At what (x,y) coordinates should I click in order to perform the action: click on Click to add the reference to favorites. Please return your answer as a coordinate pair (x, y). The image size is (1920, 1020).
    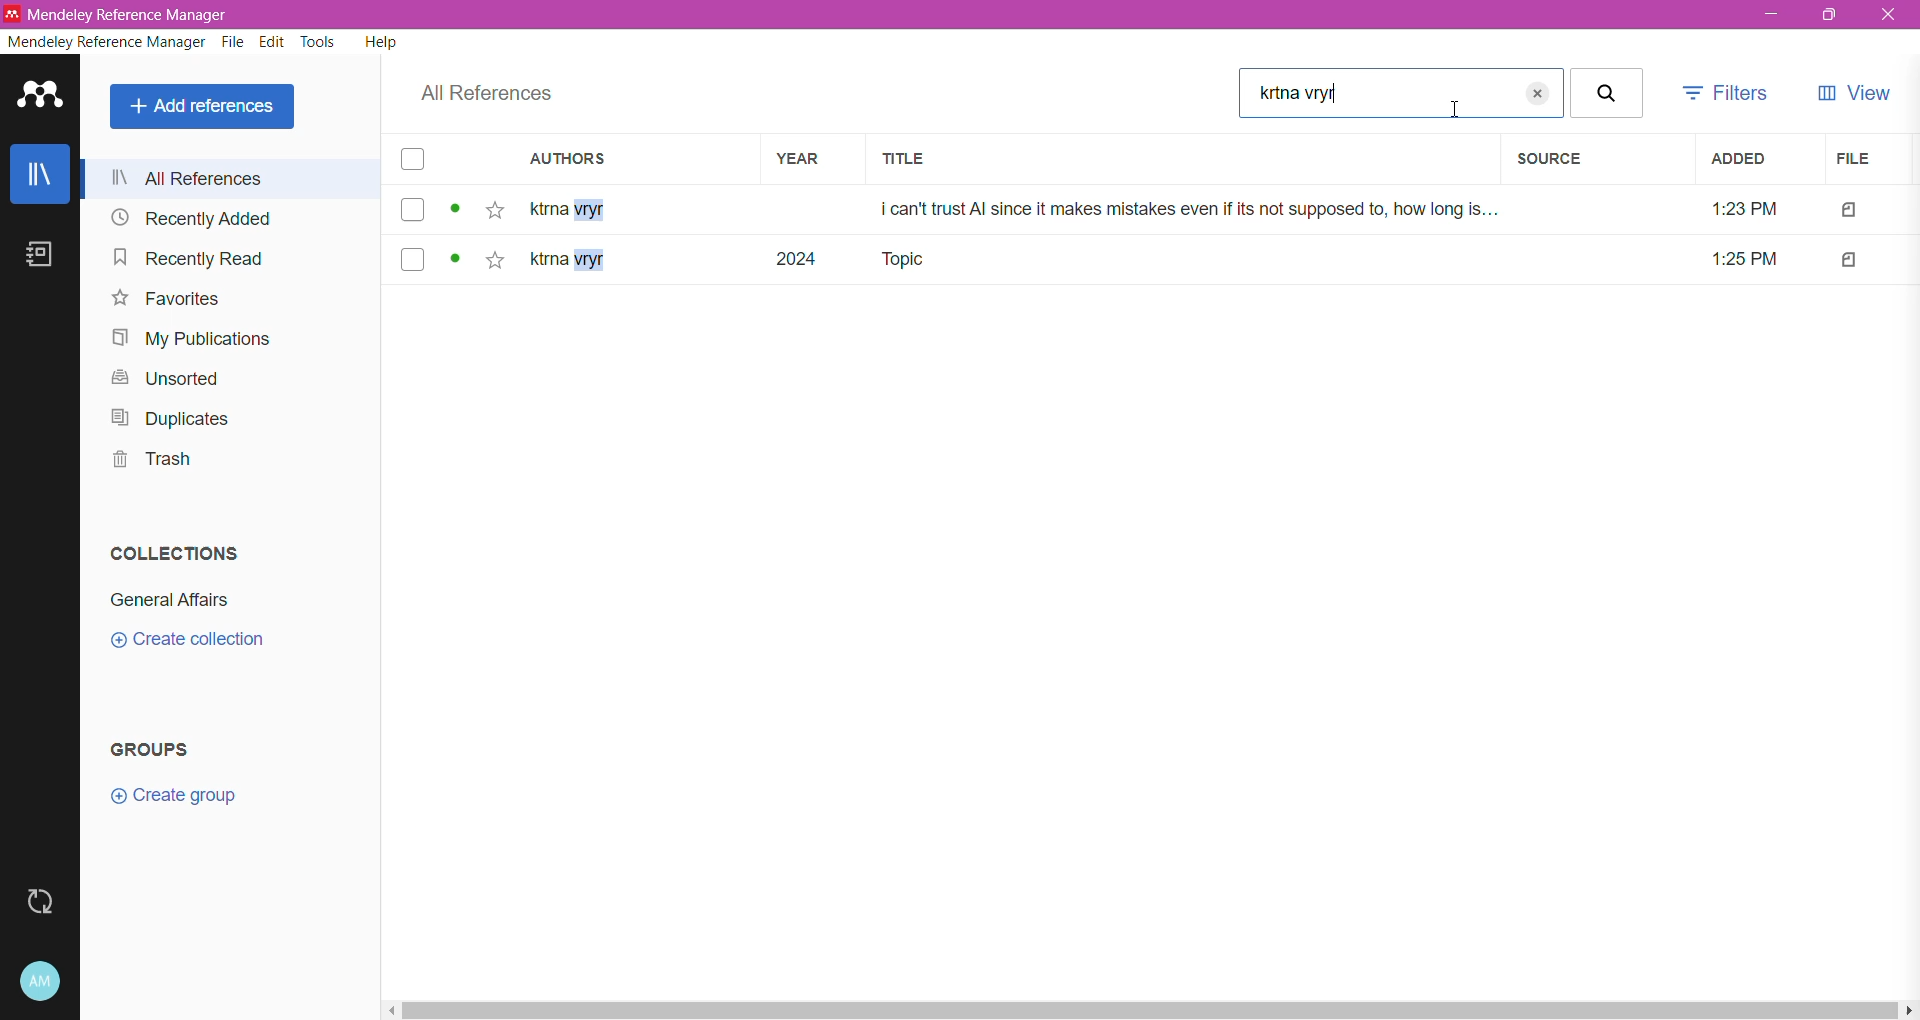
    Looking at the image, I should click on (495, 212).